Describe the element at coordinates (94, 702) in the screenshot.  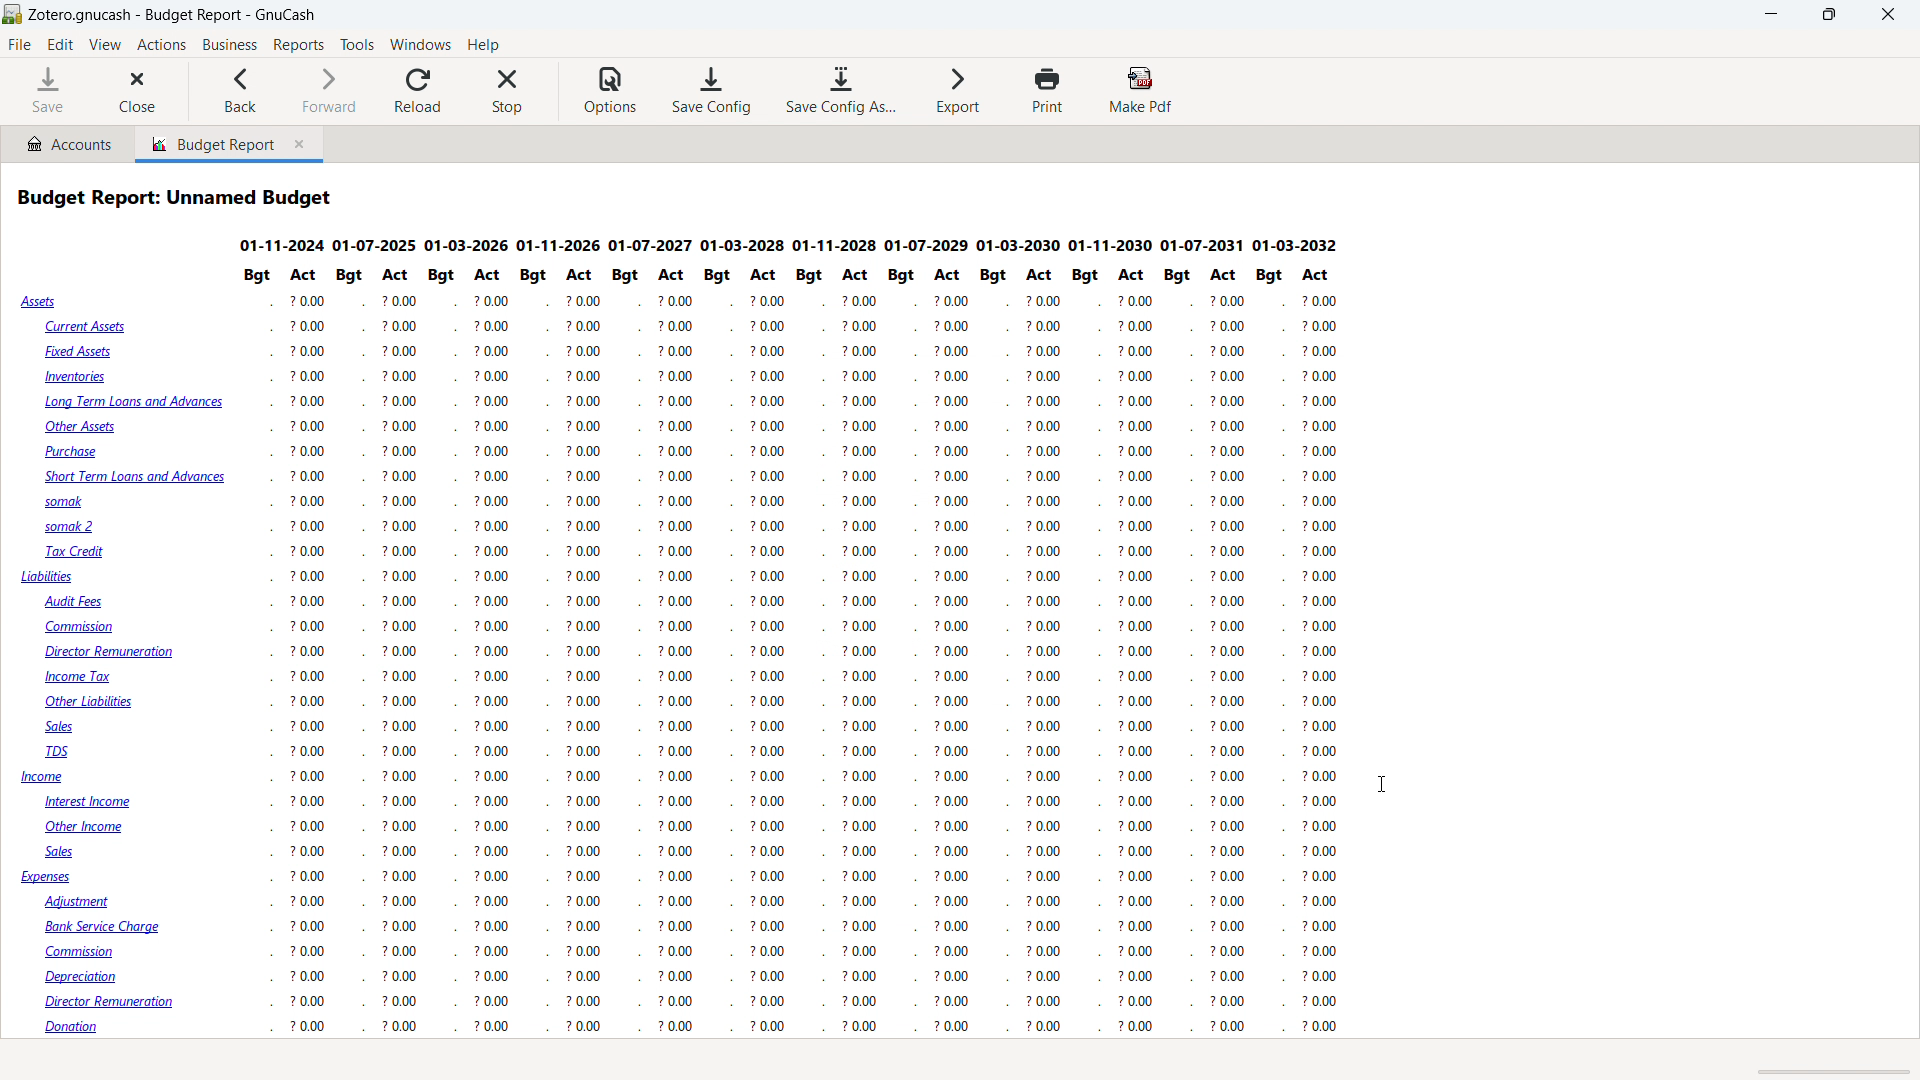
I see `Other Liabilities` at that location.